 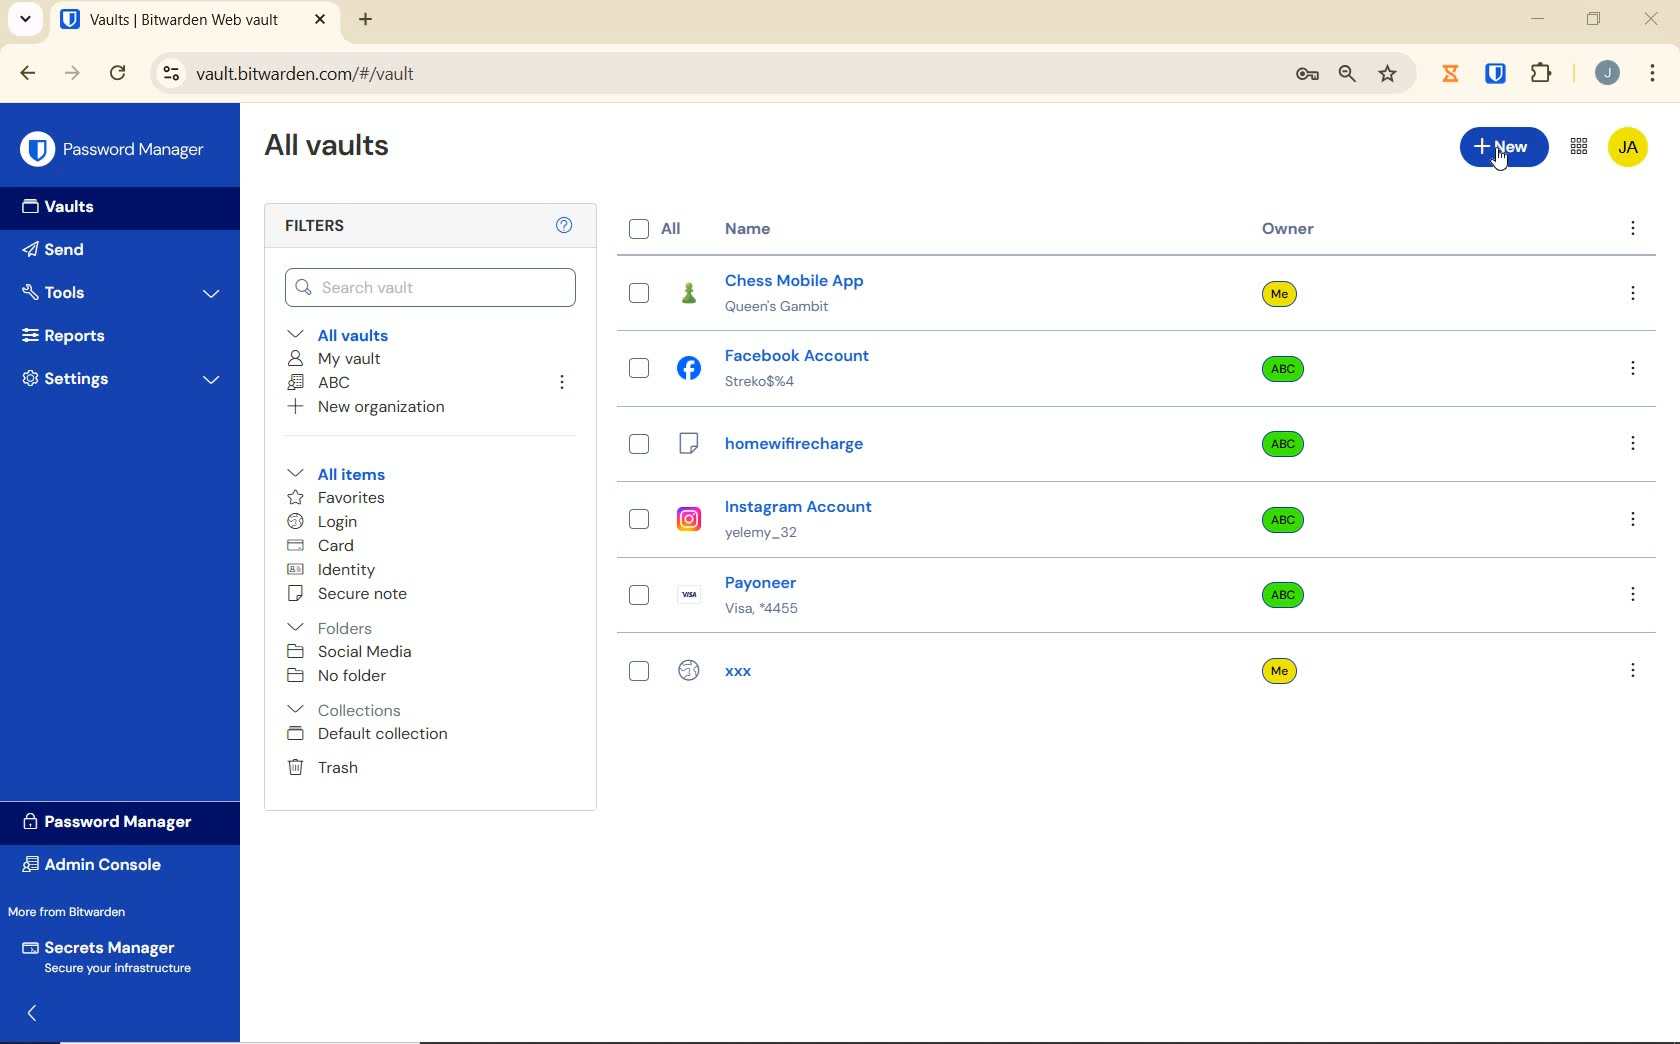 What do you see at coordinates (122, 75) in the screenshot?
I see `reload` at bounding box center [122, 75].